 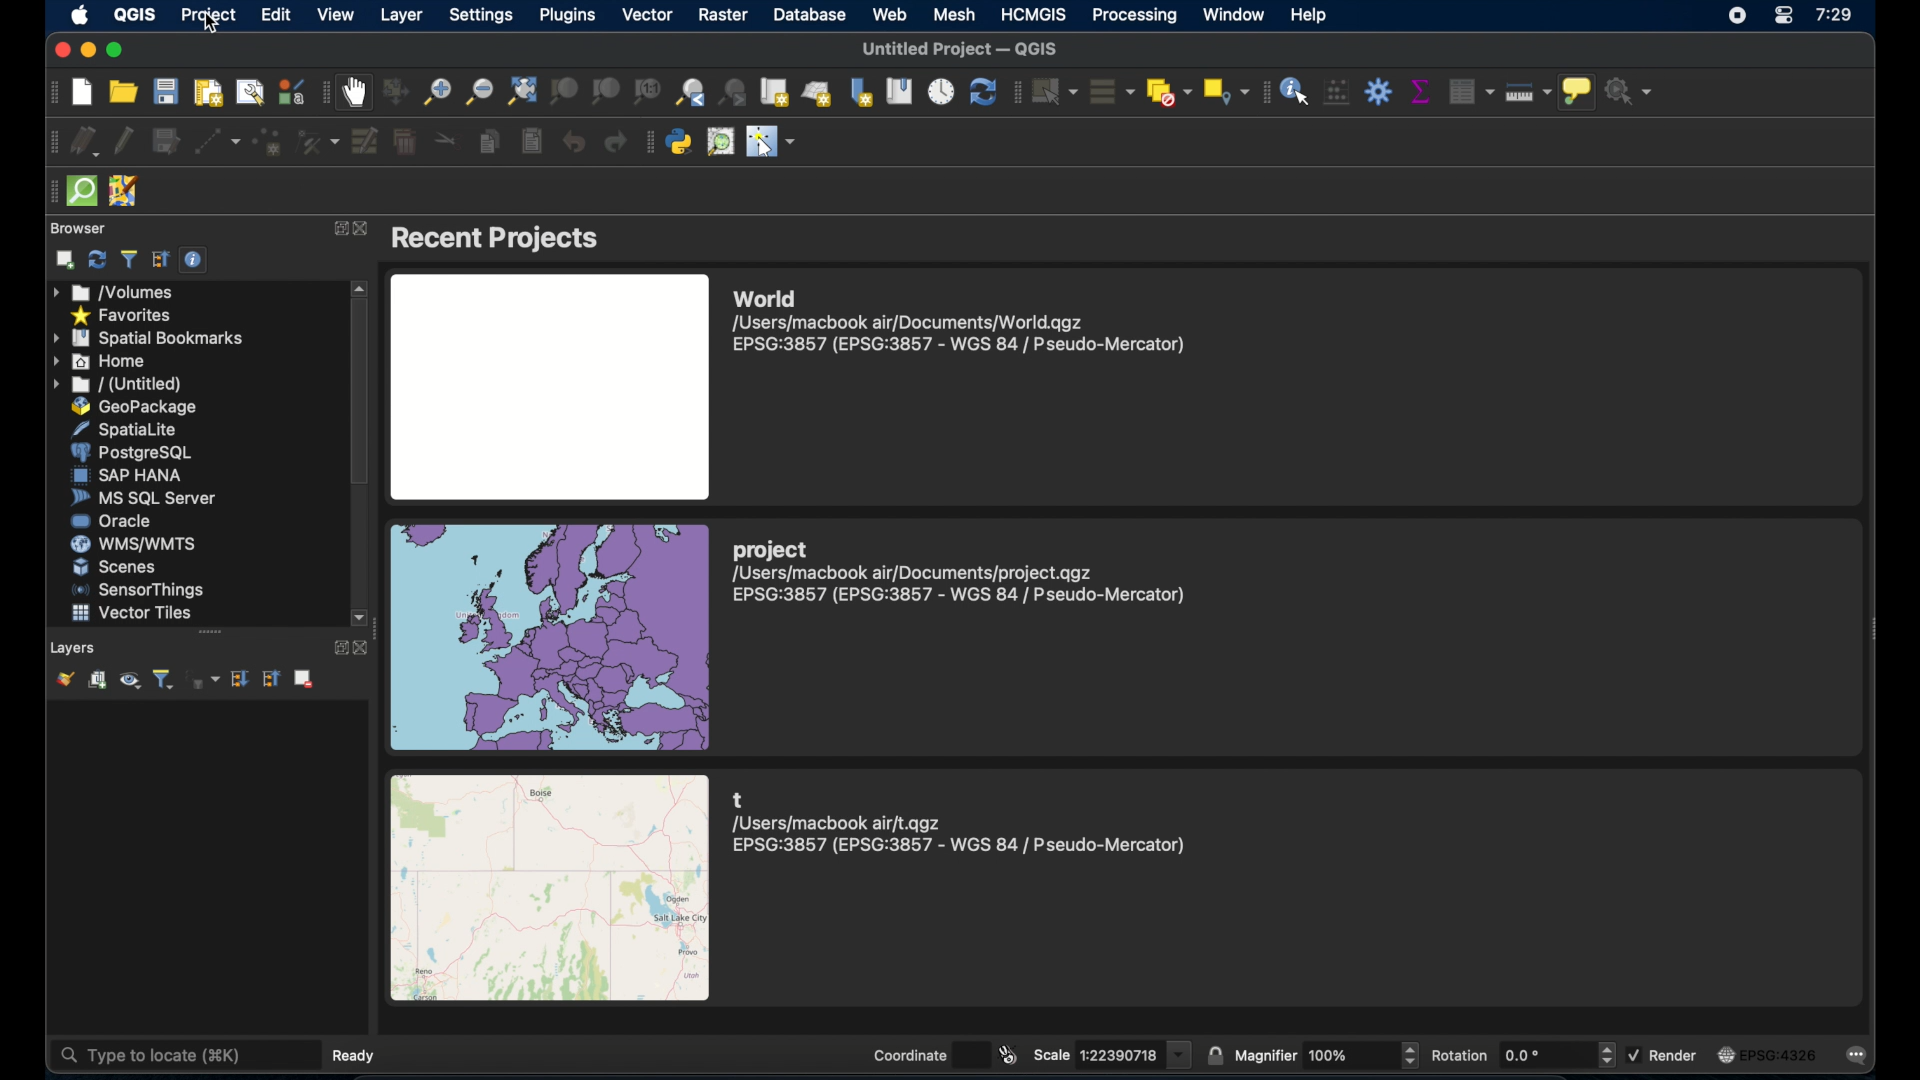 I want to click on close, so click(x=56, y=50).